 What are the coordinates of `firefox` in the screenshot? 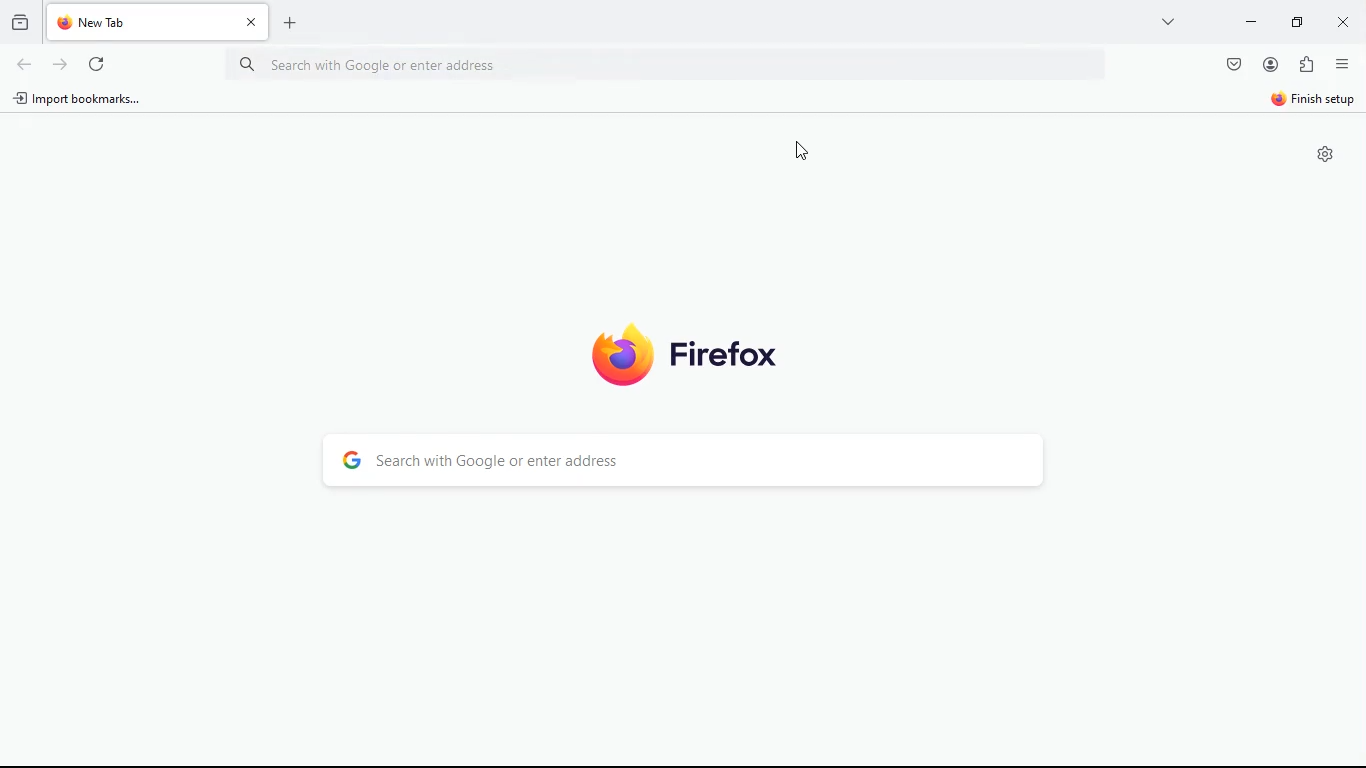 It's located at (680, 354).